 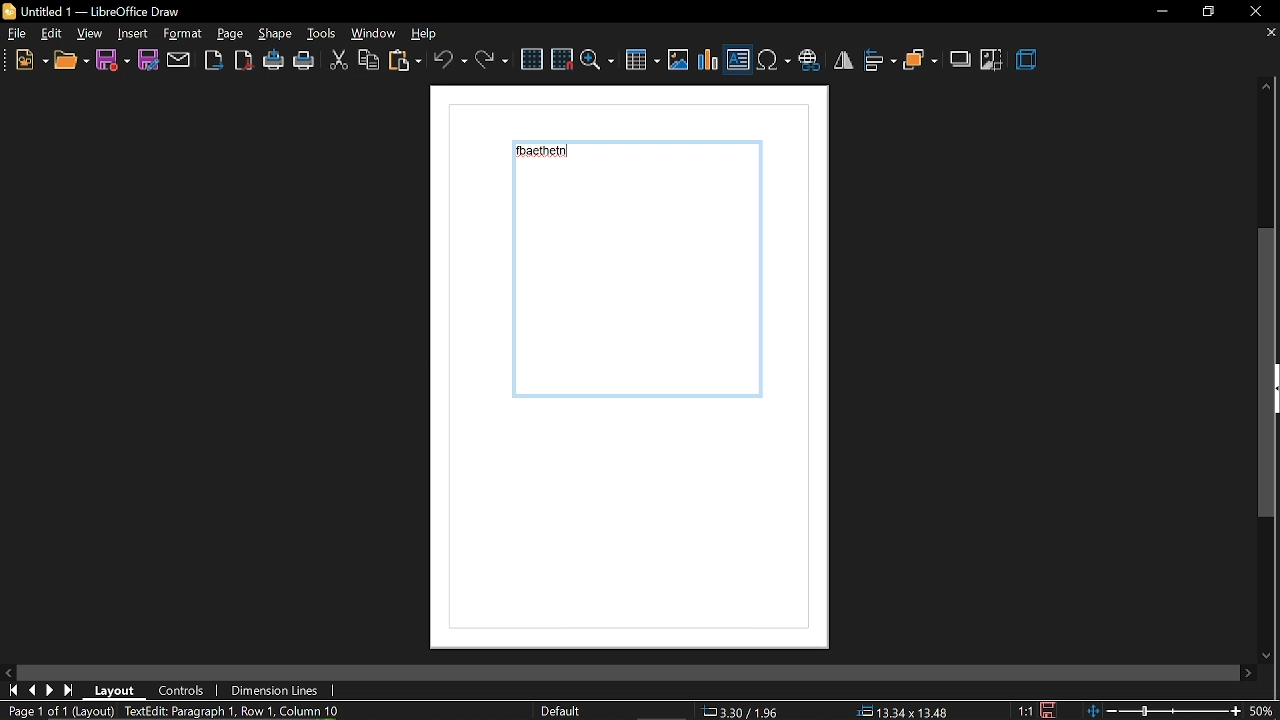 I want to click on print directly, so click(x=274, y=59).